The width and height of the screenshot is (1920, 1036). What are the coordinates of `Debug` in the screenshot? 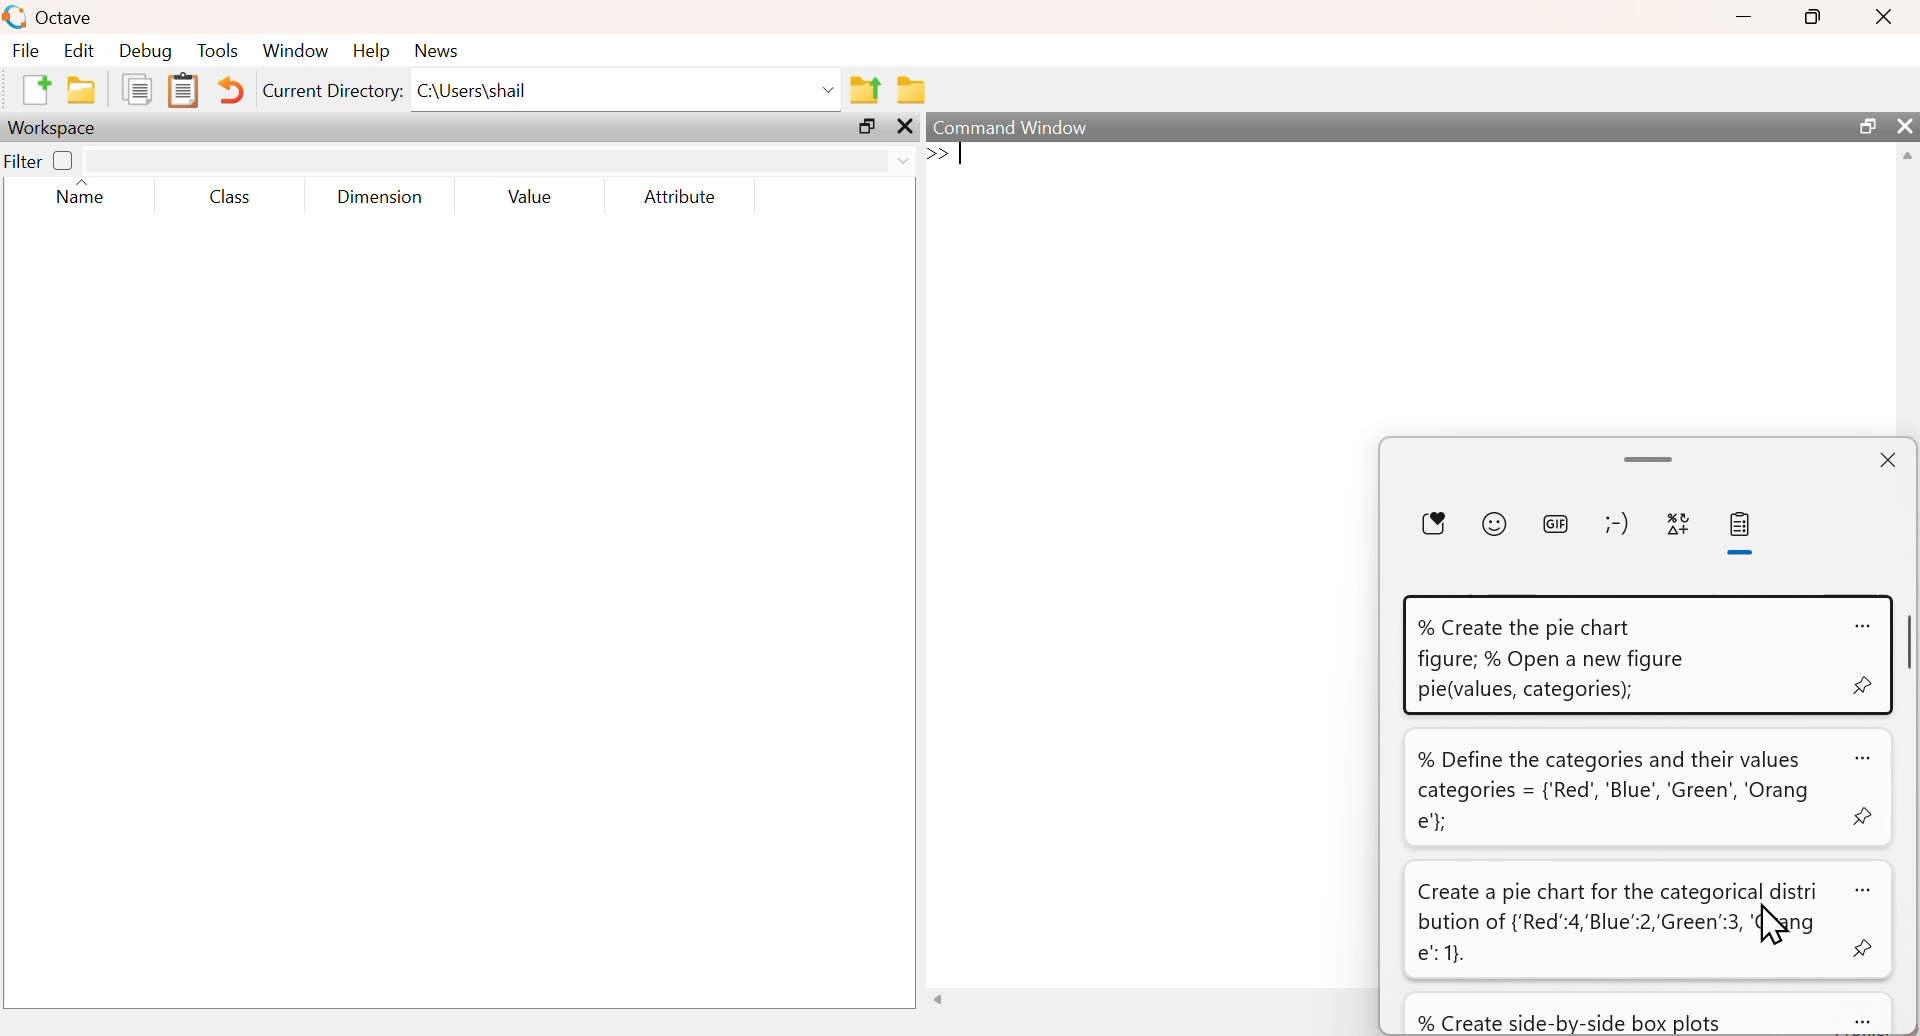 It's located at (146, 51).